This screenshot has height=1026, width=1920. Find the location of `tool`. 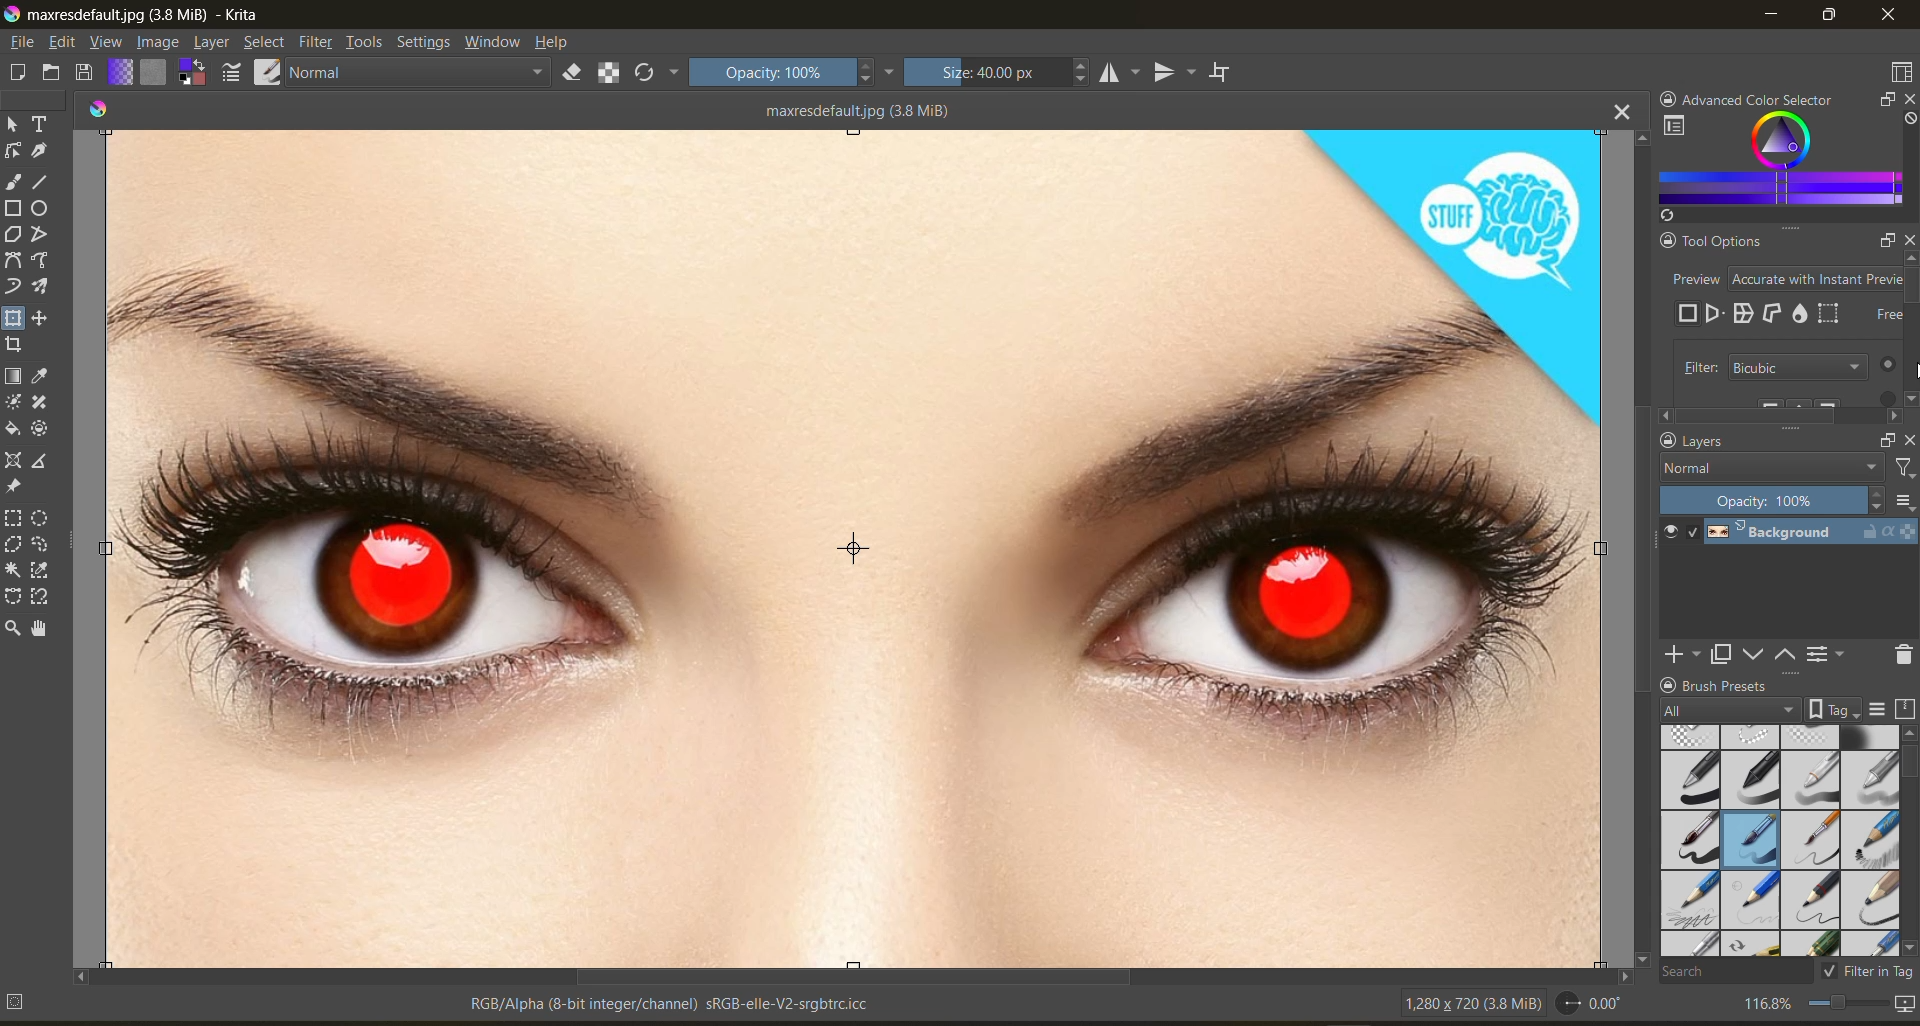

tool is located at coordinates (41, 630).